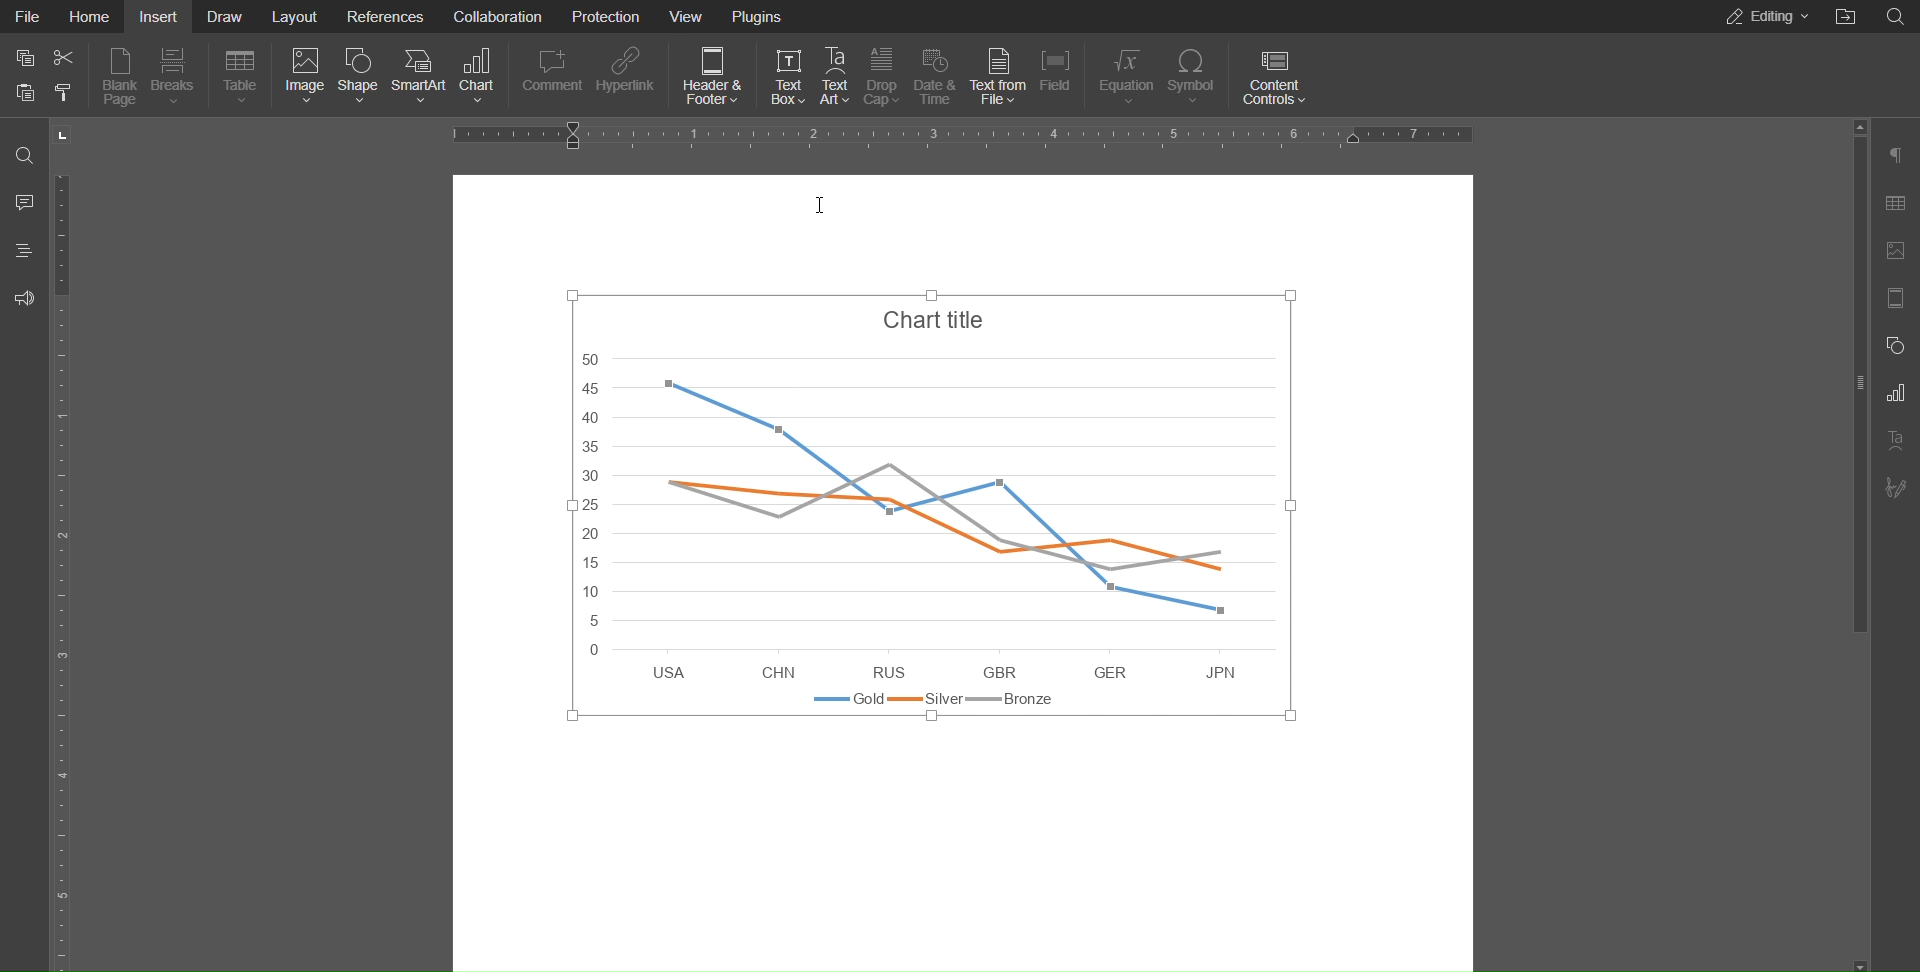 This screenshot has width=1920, height=972. What do you see at coordinates (1058, 75) in the screenshot?
I see `Field ` at bounding box center [1058, 75].